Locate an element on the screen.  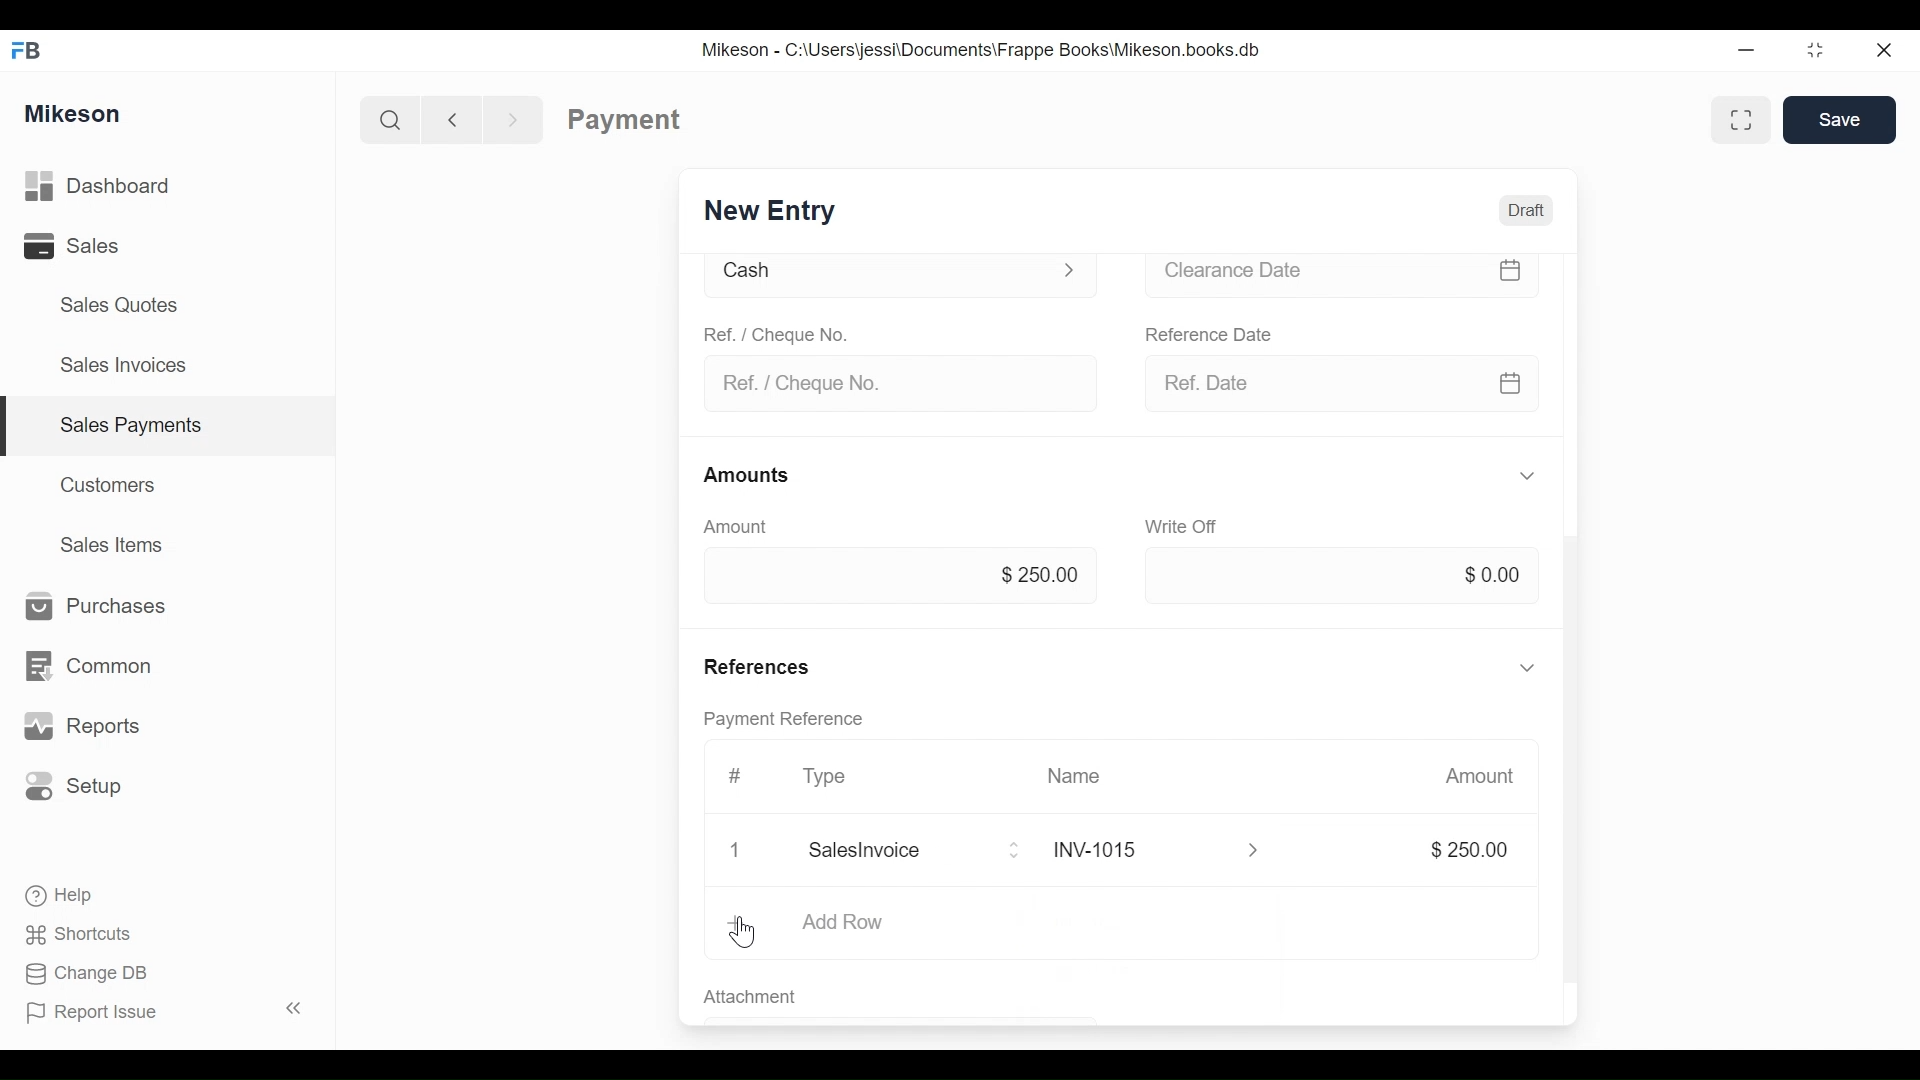
Close is located at coordinates (1881, 47).